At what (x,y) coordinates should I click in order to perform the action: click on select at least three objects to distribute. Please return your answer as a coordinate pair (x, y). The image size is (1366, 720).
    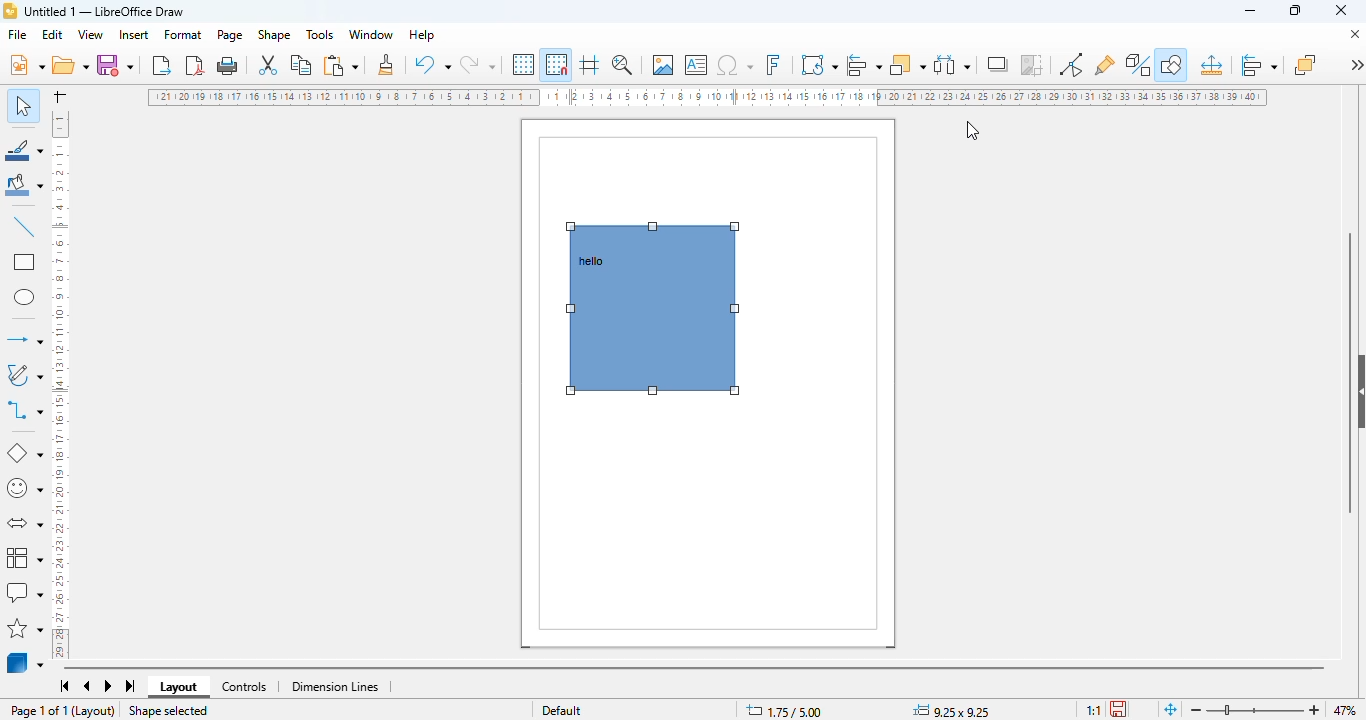
    Looking at the image, I should click on (953, 64).